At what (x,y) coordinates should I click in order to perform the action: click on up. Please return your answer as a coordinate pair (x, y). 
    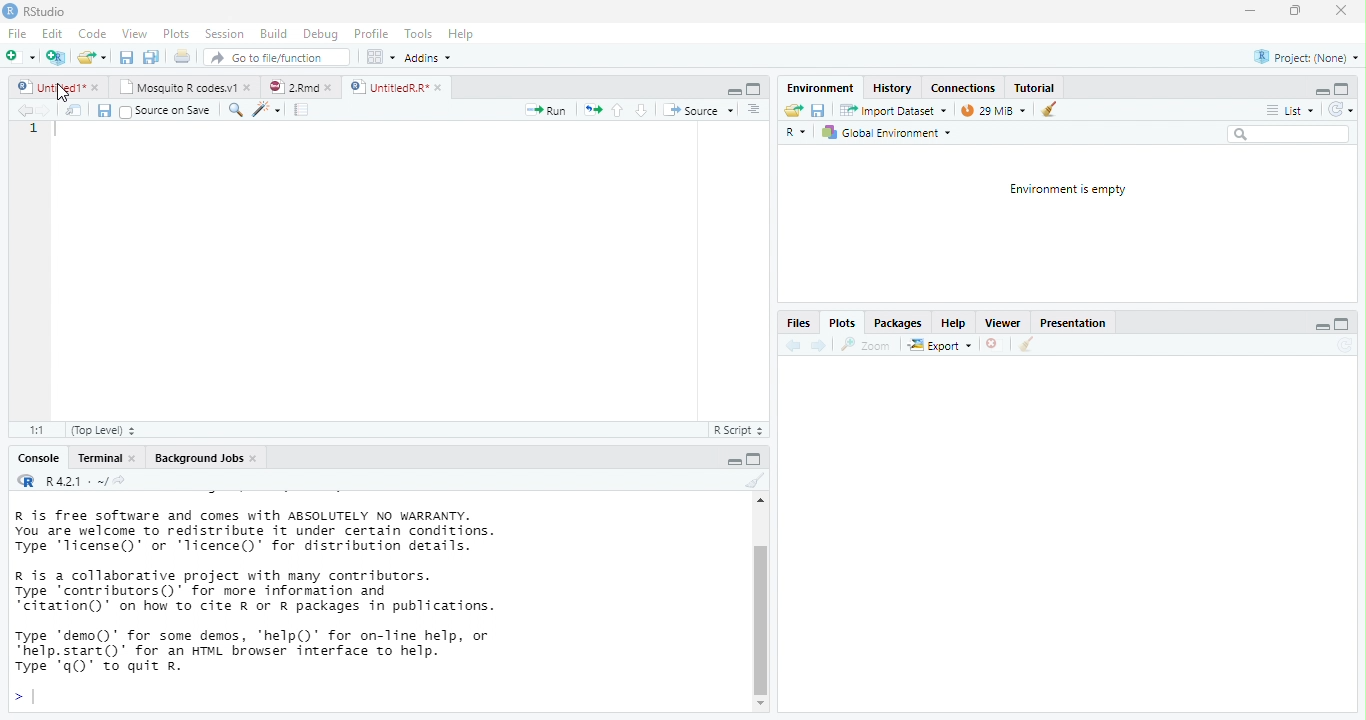
    Looking at the image, I should click on (618, 110).